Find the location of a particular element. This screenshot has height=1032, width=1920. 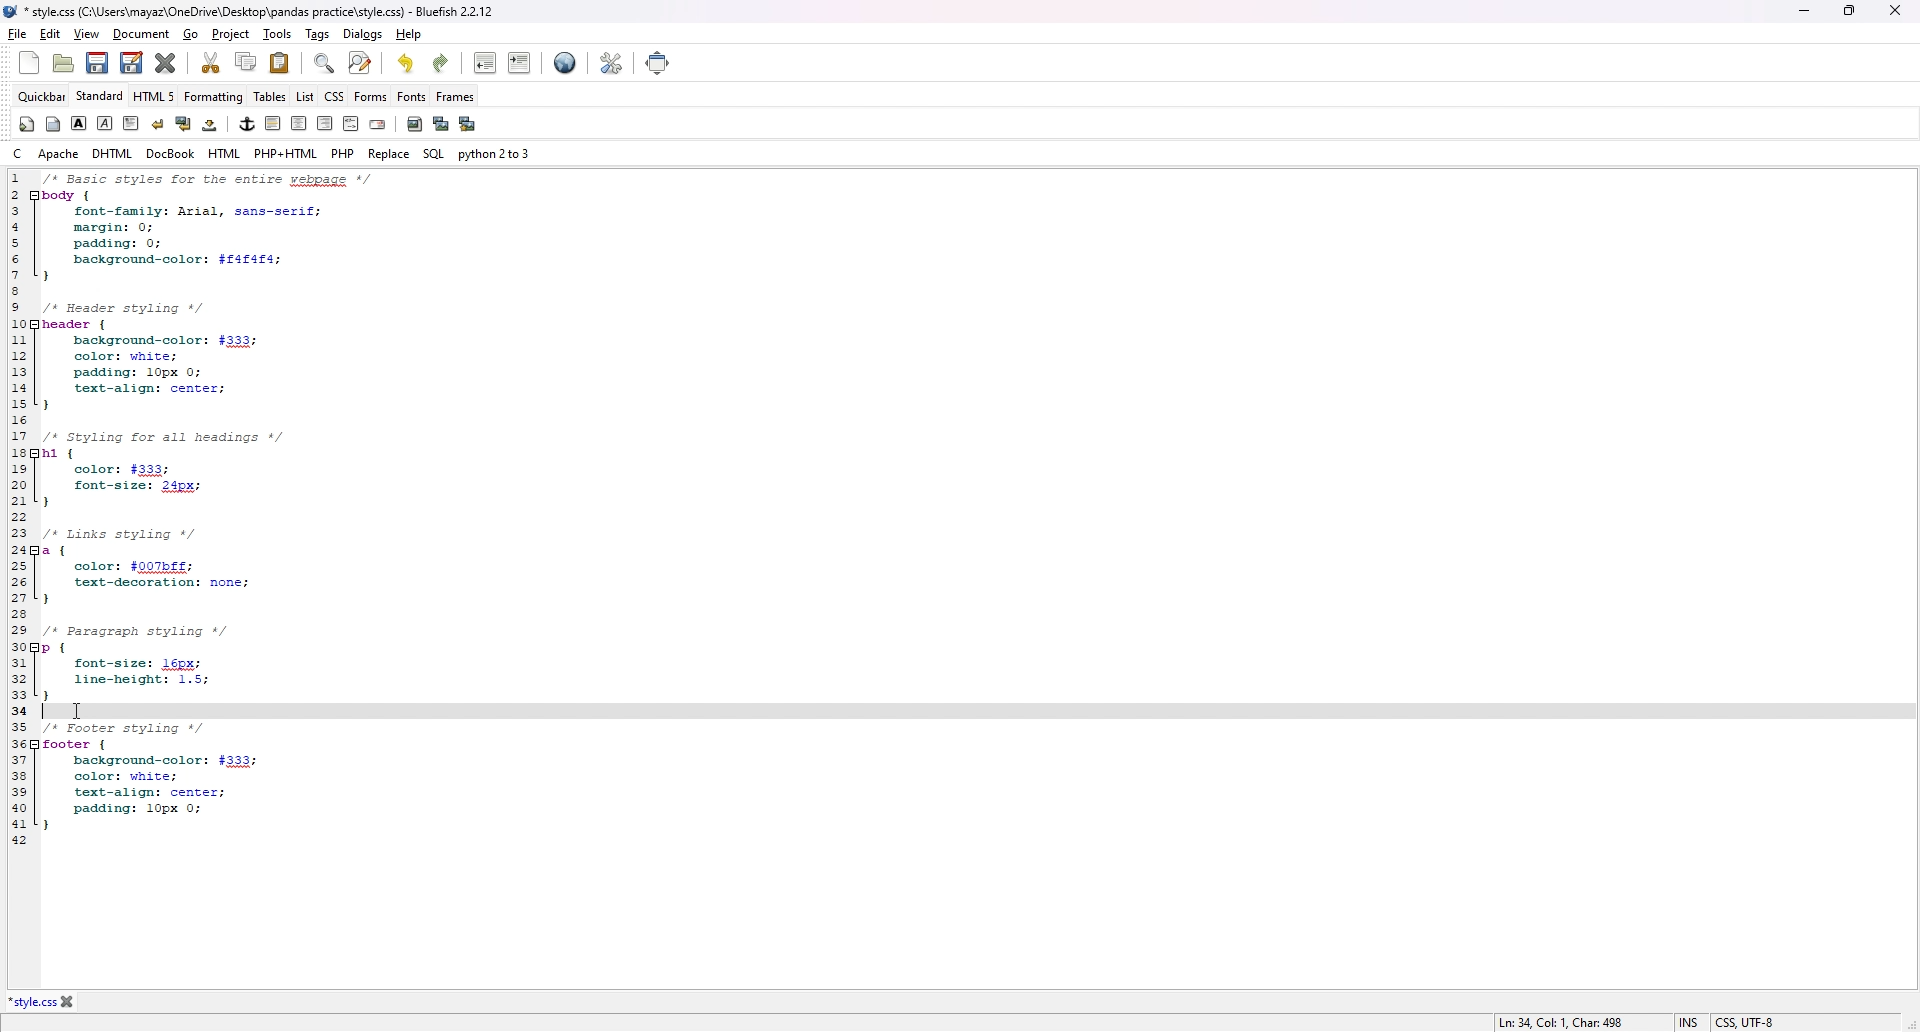

non breaking space is located at coordinates (211, 125).